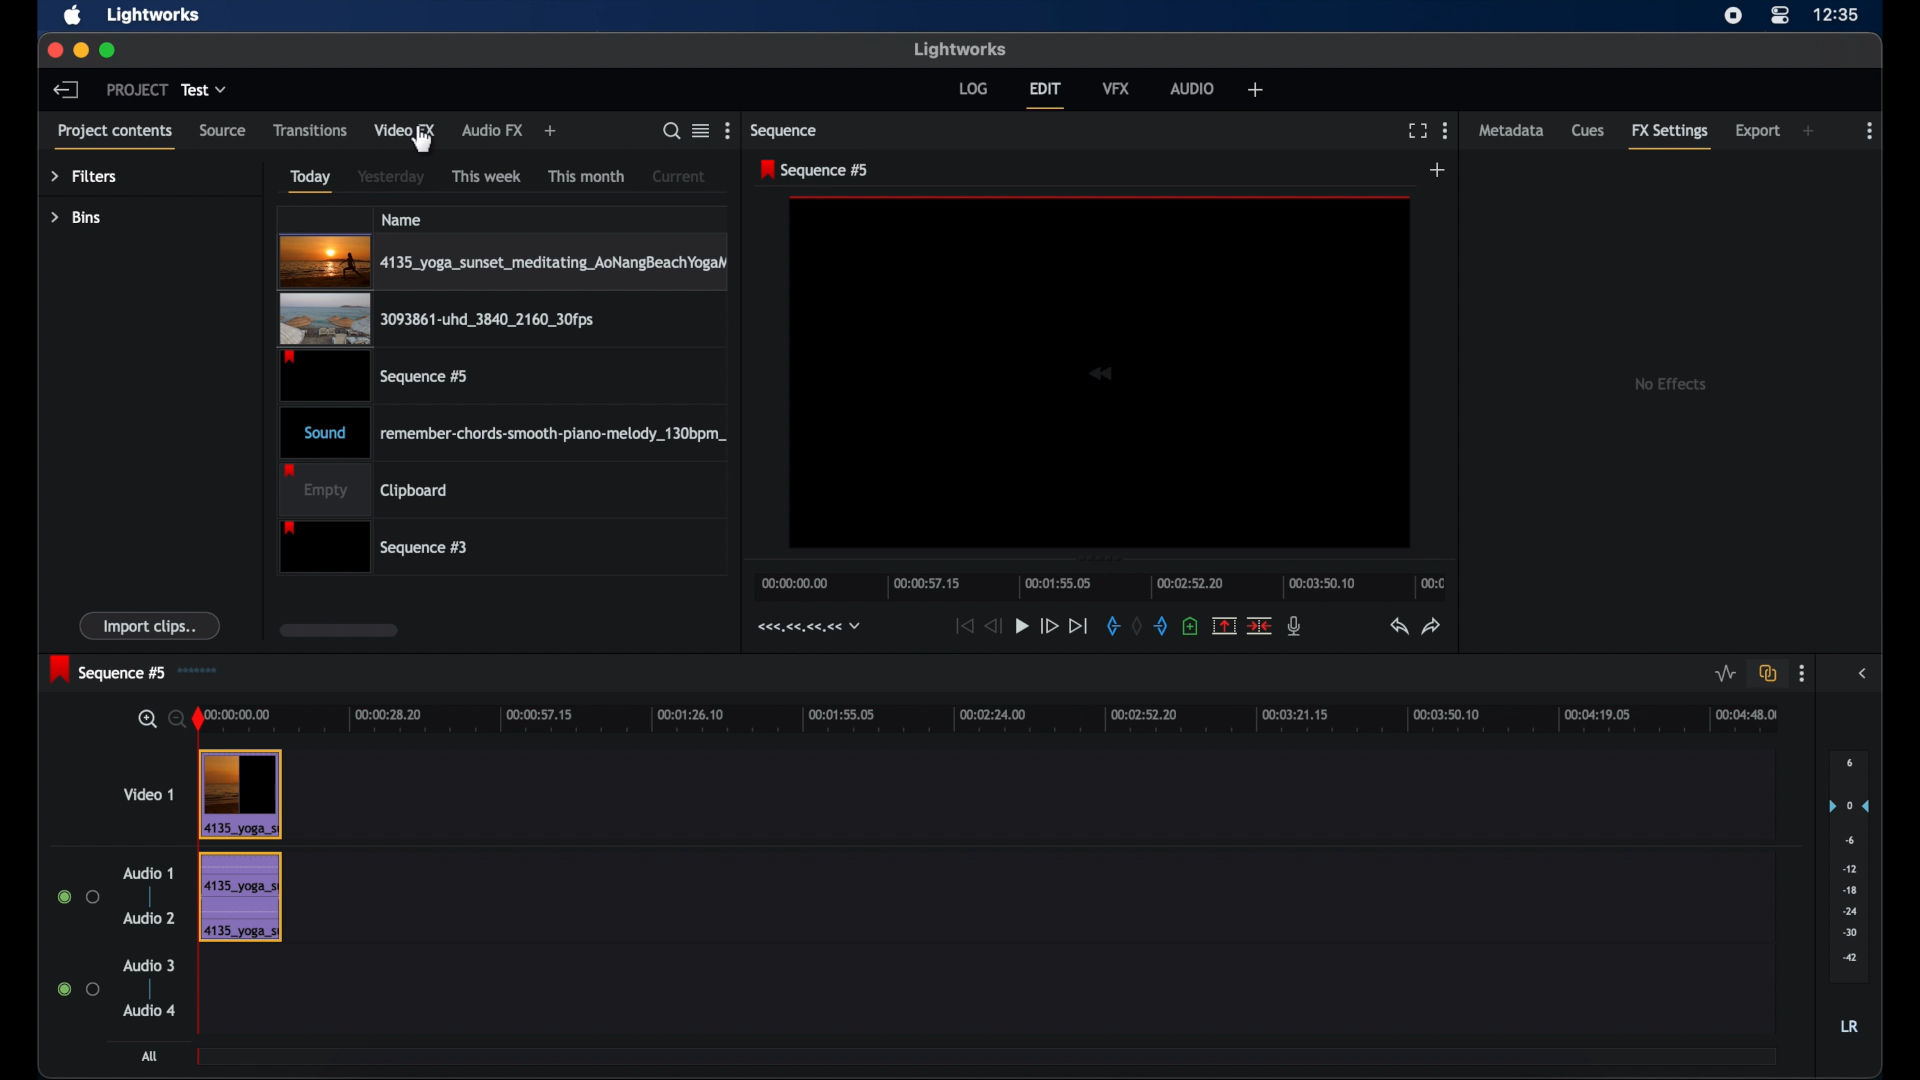 The height and width of the screenshot is (1080, 1920). What do you see at coordinates (1849, 868) in the screenshot?
I see `audio output level` at bounding box center [1849, 868].